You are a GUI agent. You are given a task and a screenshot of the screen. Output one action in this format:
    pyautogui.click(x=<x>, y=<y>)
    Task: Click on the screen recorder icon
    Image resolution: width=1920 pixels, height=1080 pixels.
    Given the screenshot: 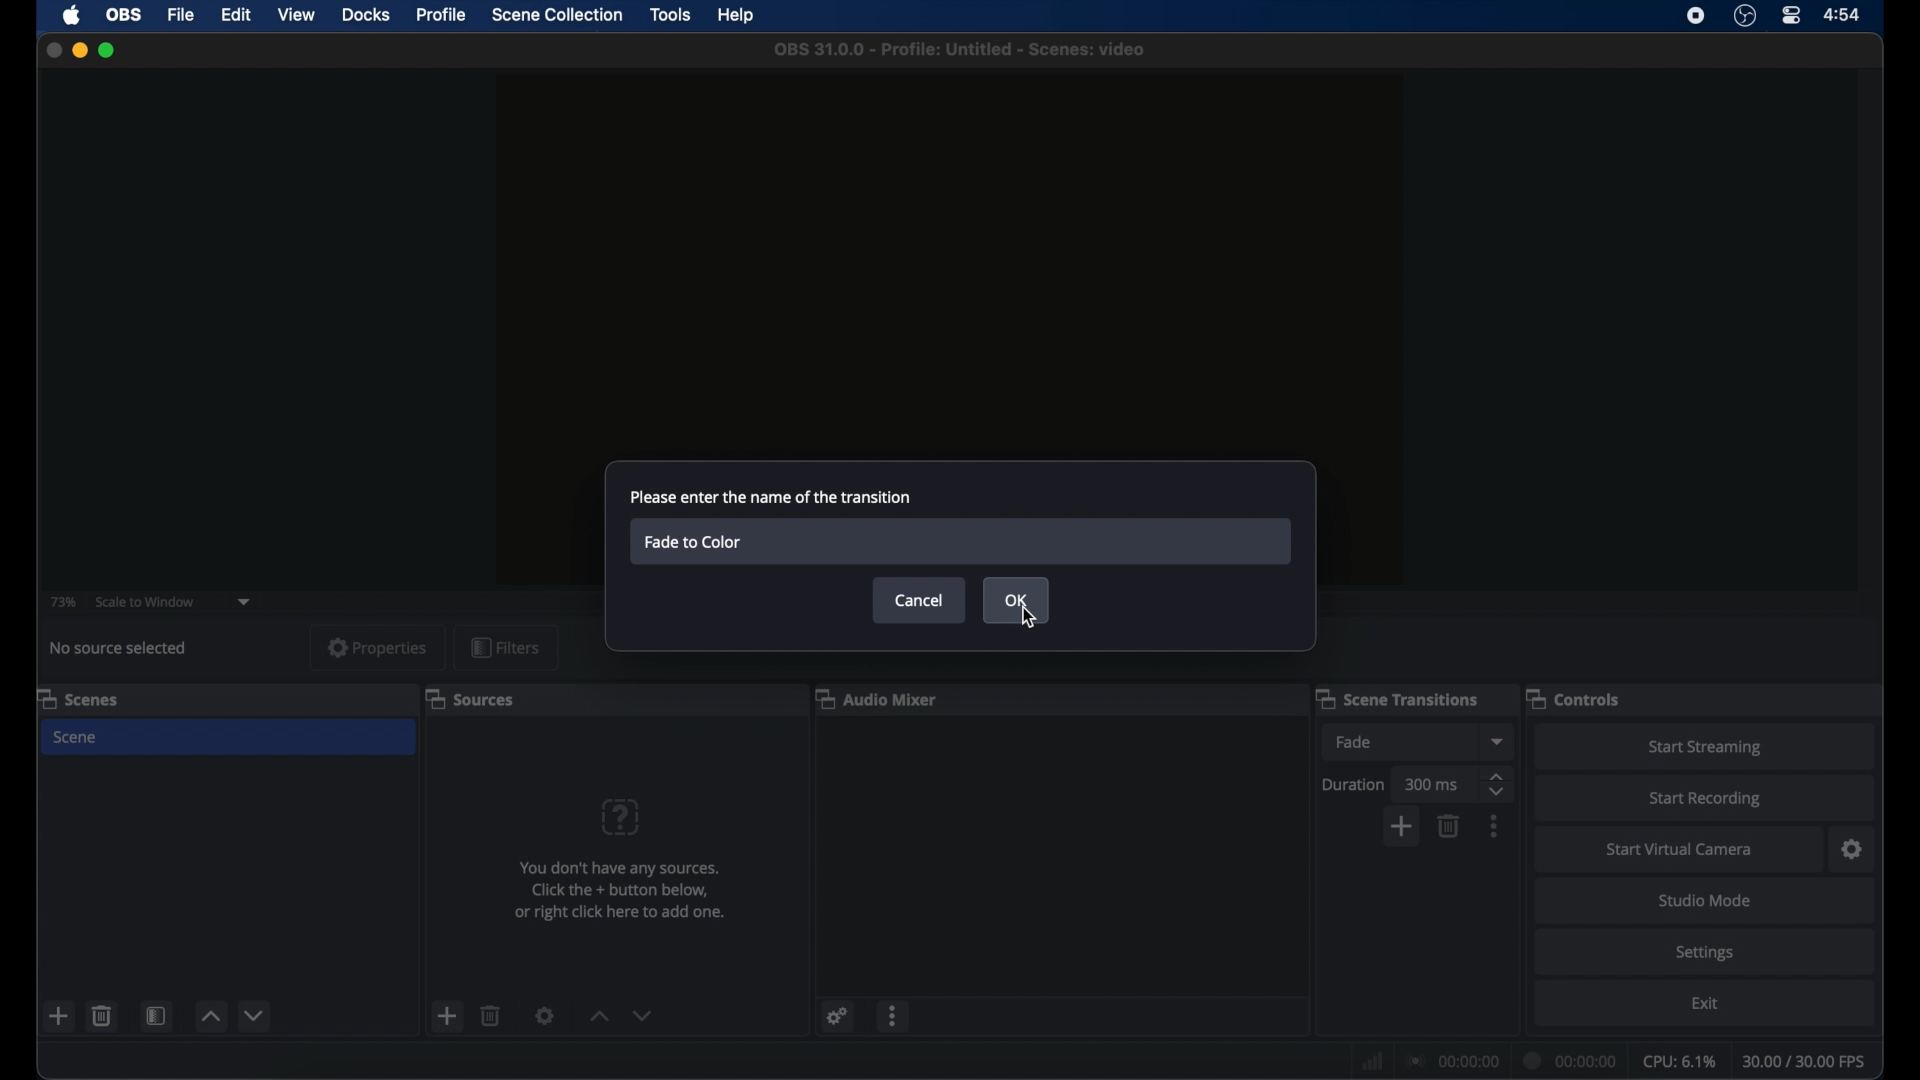 What is the action you would take?
    pyautogui.click(x=1696, y=16)
    